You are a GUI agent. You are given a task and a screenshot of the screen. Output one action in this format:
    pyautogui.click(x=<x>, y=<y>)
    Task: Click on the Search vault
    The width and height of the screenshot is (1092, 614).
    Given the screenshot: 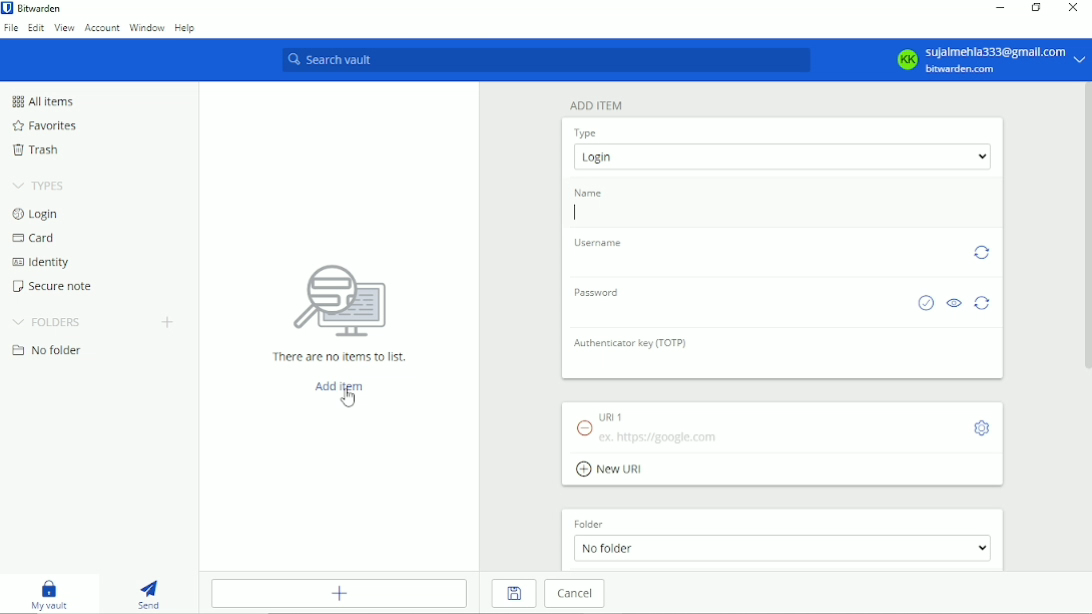 What is the action you would take?
    pyautogui.click(x=544, y=61)
    